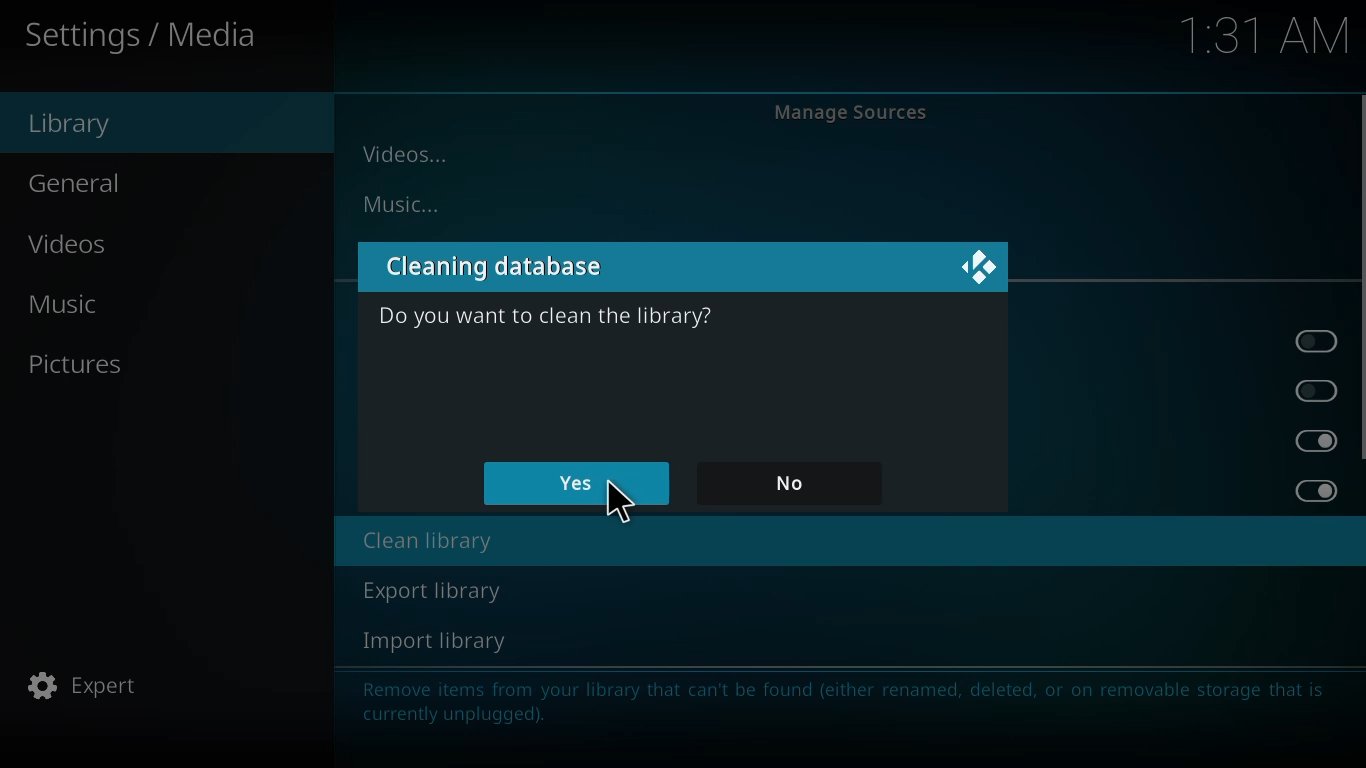 The height and width of the screenshot is (768, 1366). What do you see at coordinates (575, 484) in the screenshot?
I see `yes` at bounding box center [575, 484].